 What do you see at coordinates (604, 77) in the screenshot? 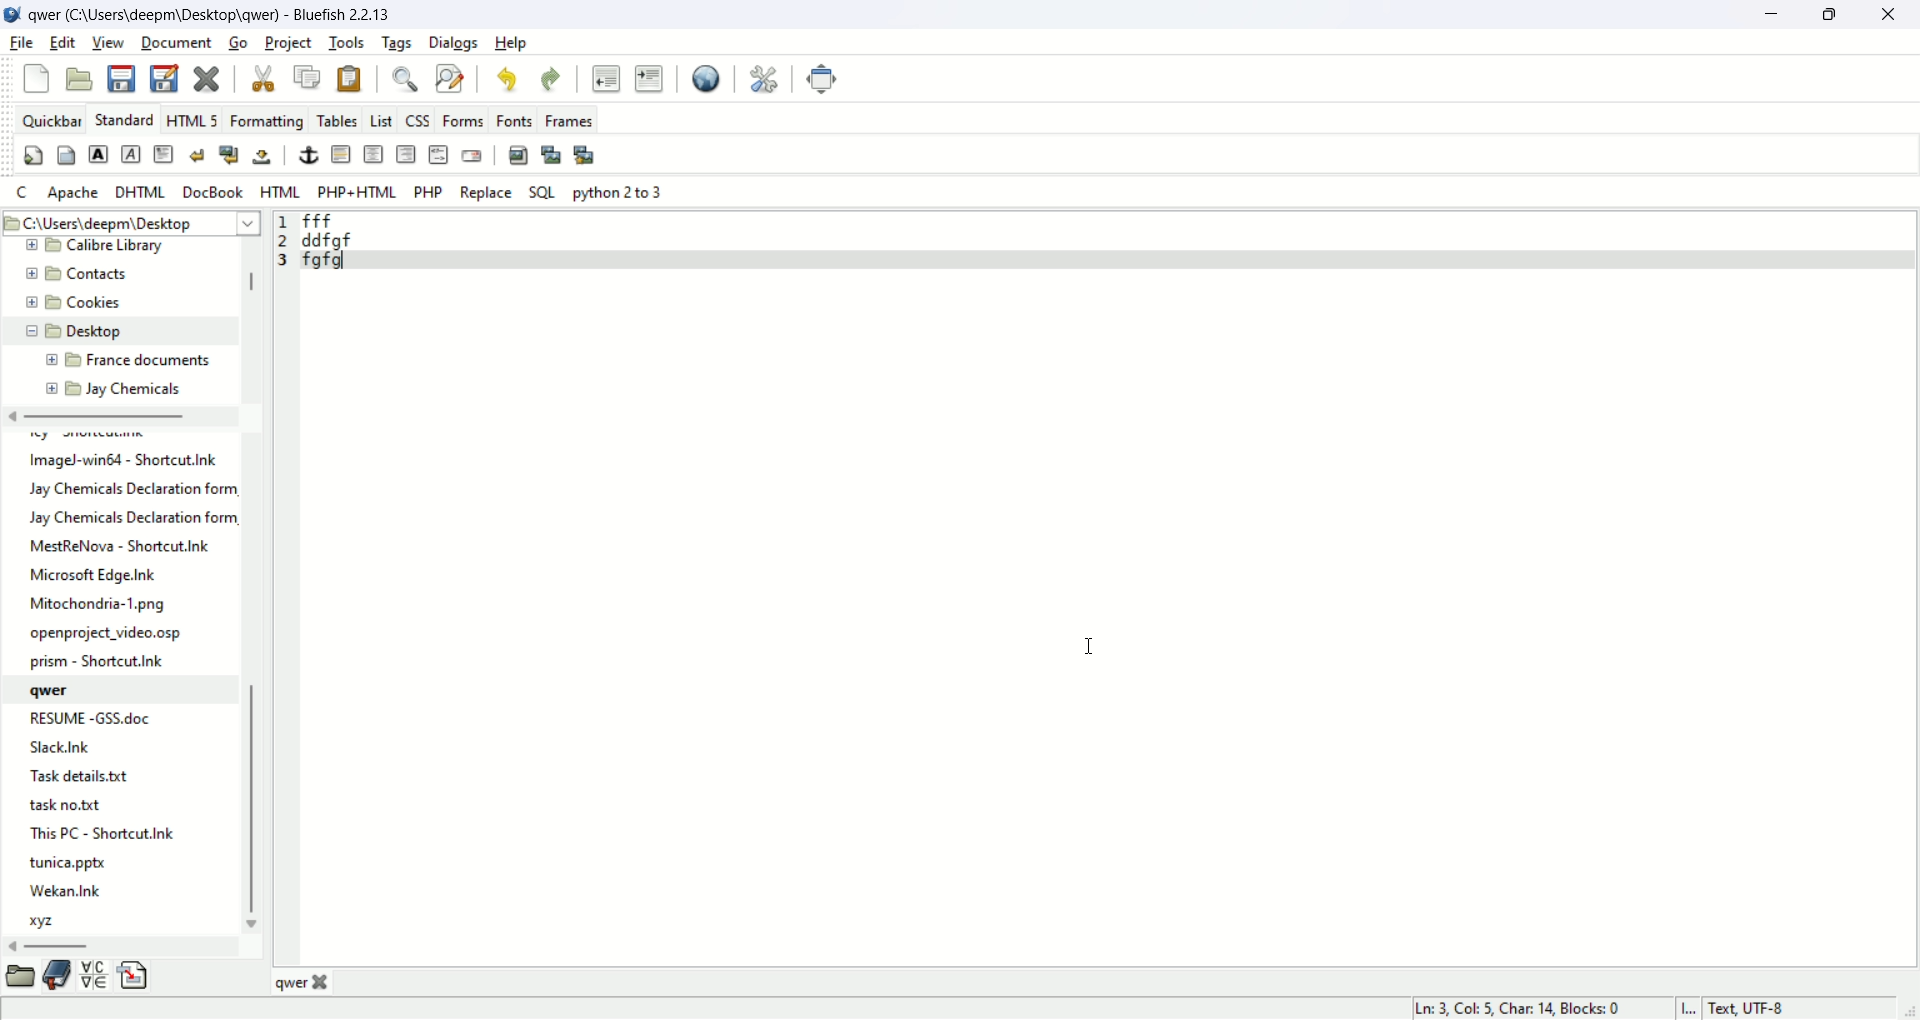
I see `unindent` at bounding box center [604, 77].